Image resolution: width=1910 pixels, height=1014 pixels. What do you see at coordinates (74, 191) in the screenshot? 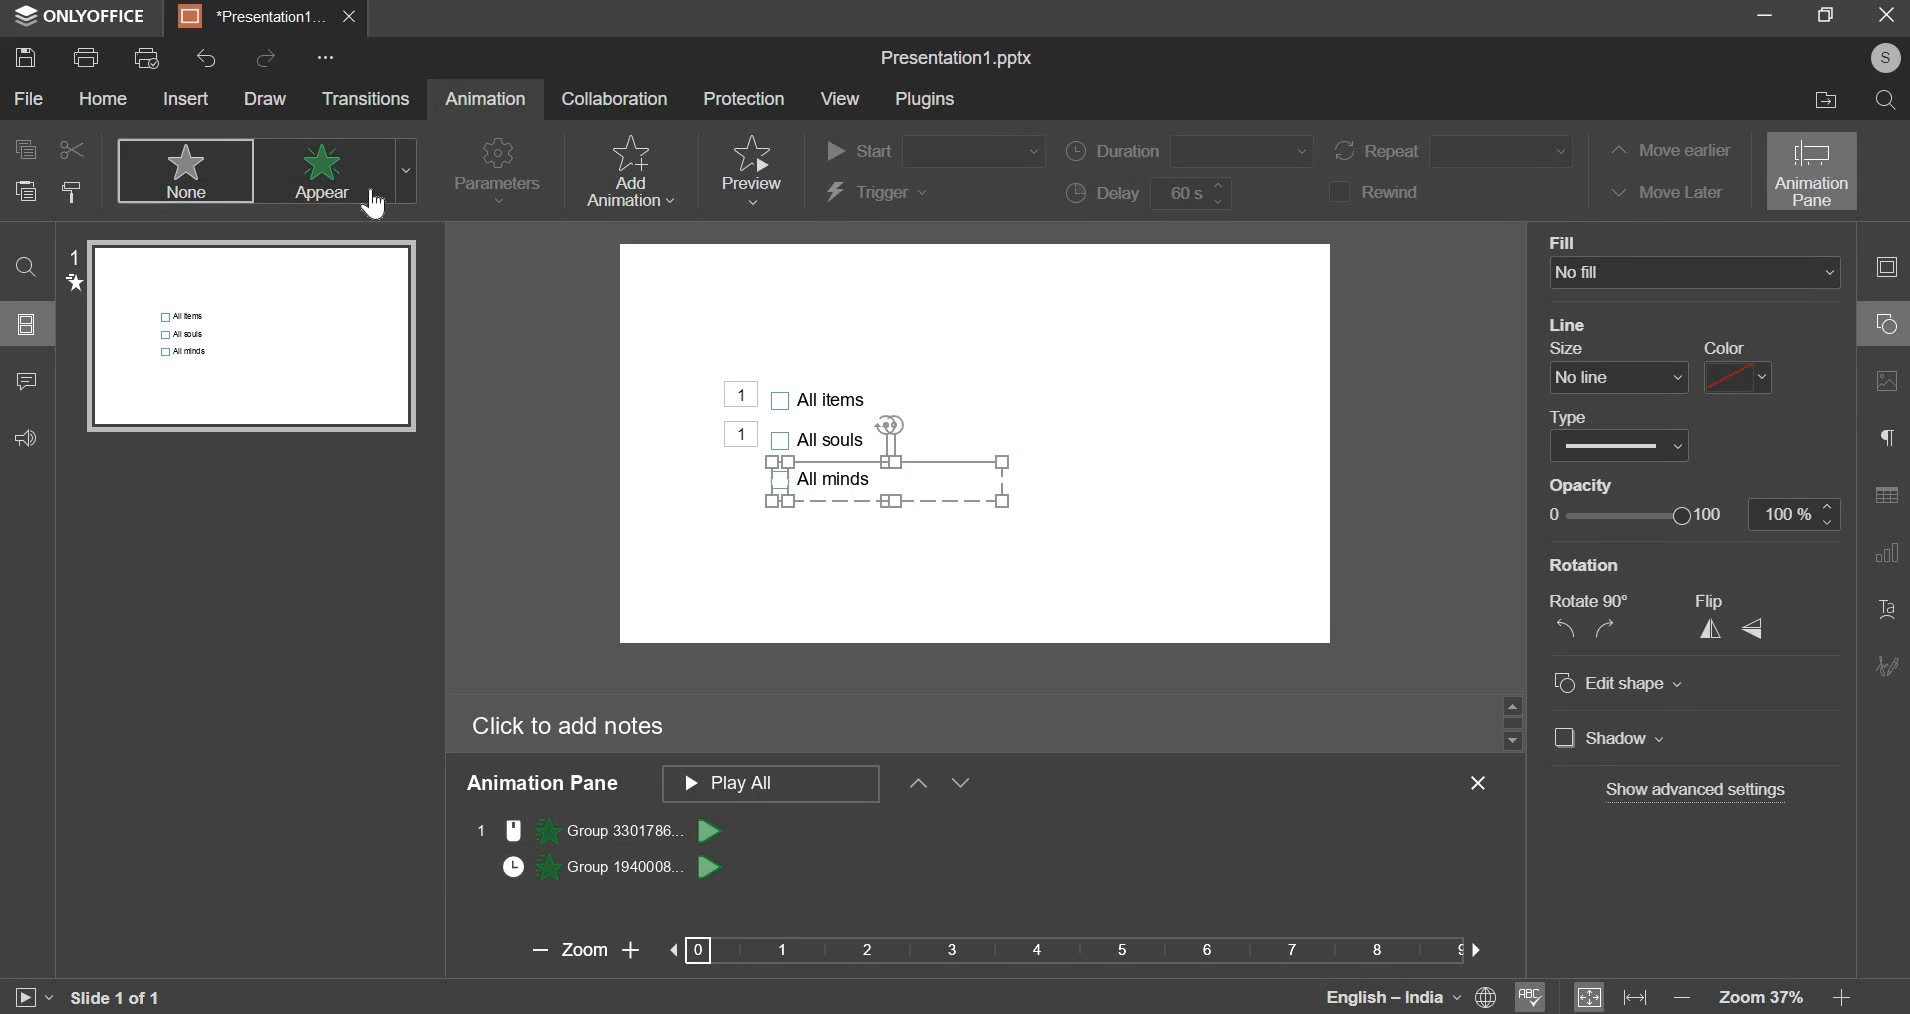
I see `copy style` at bounding box center [74, 191].